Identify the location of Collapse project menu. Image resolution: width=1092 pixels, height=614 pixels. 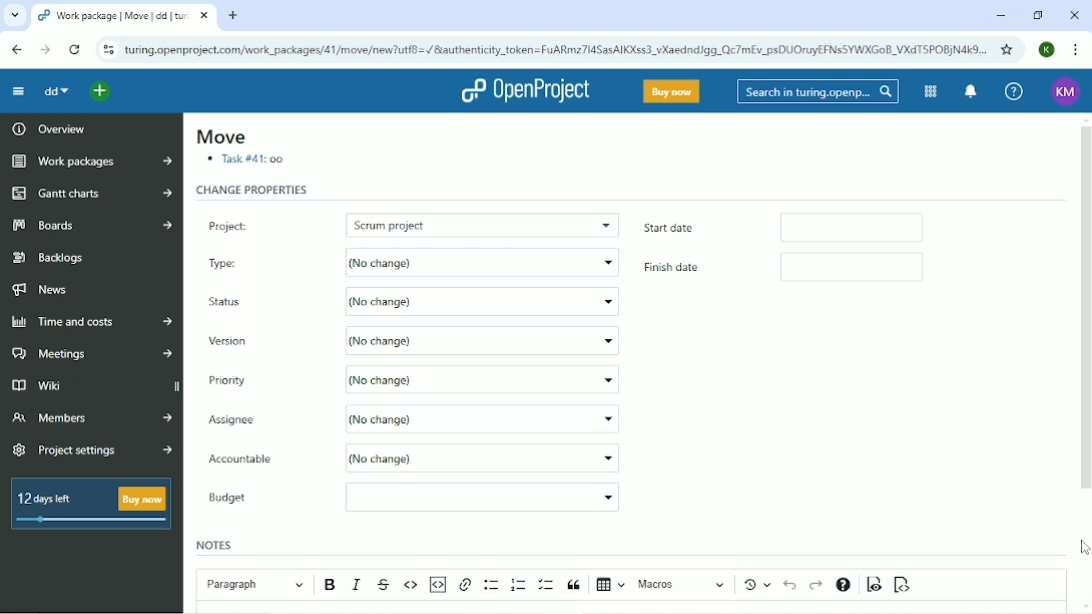
(18, 91).